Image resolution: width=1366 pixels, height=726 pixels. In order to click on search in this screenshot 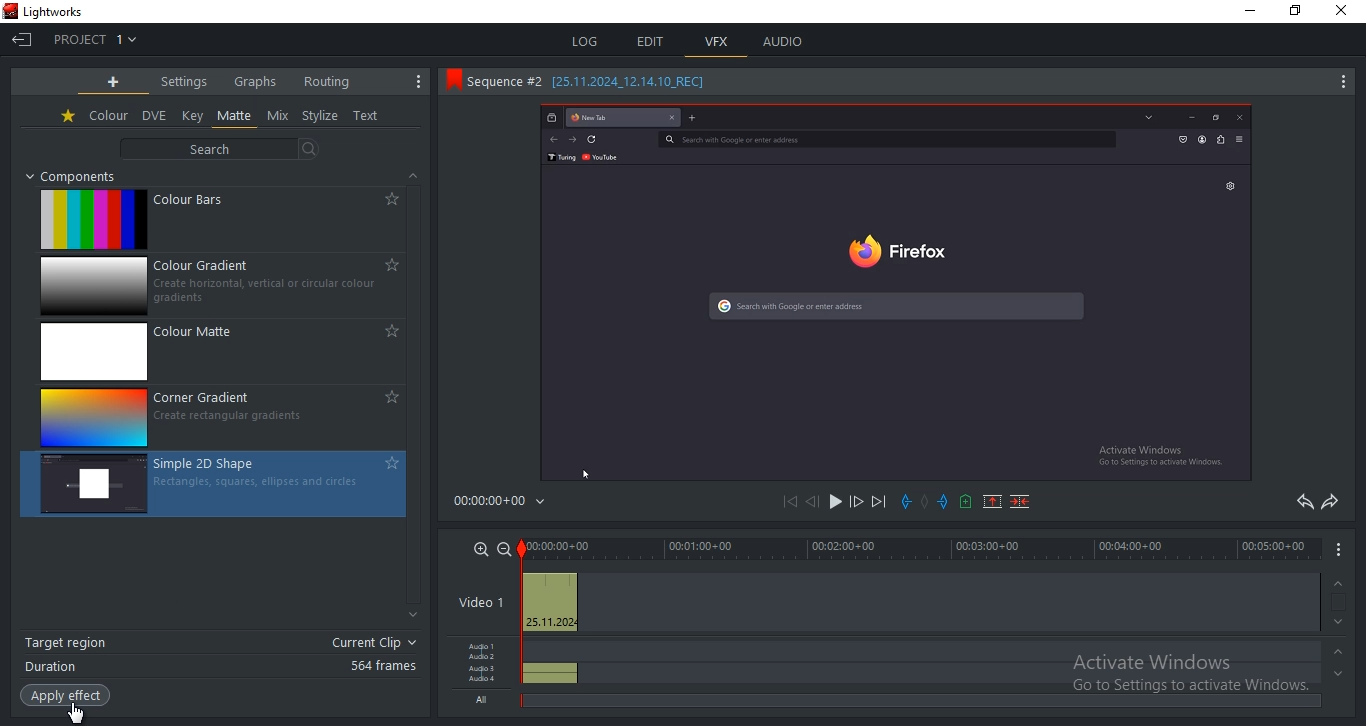, I will do `click(224, 148)`.